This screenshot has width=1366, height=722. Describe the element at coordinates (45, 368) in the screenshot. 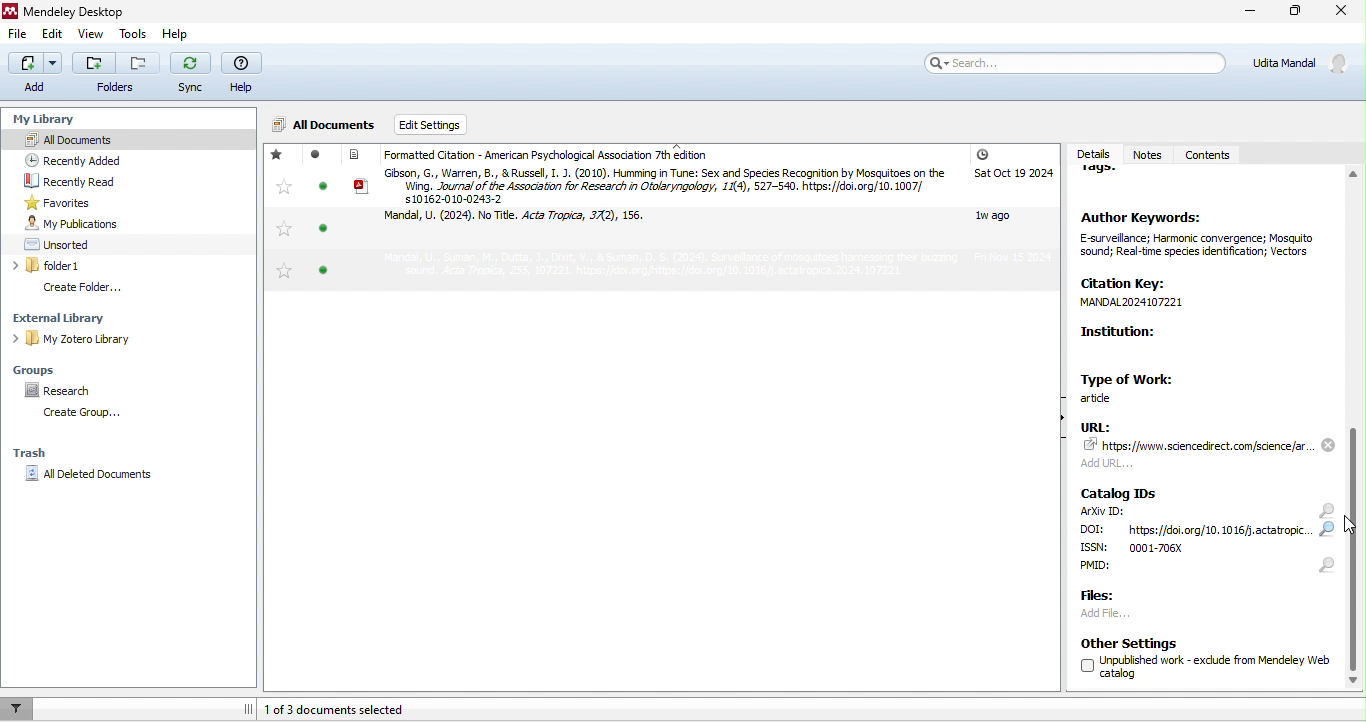

I see `groups` at that location.